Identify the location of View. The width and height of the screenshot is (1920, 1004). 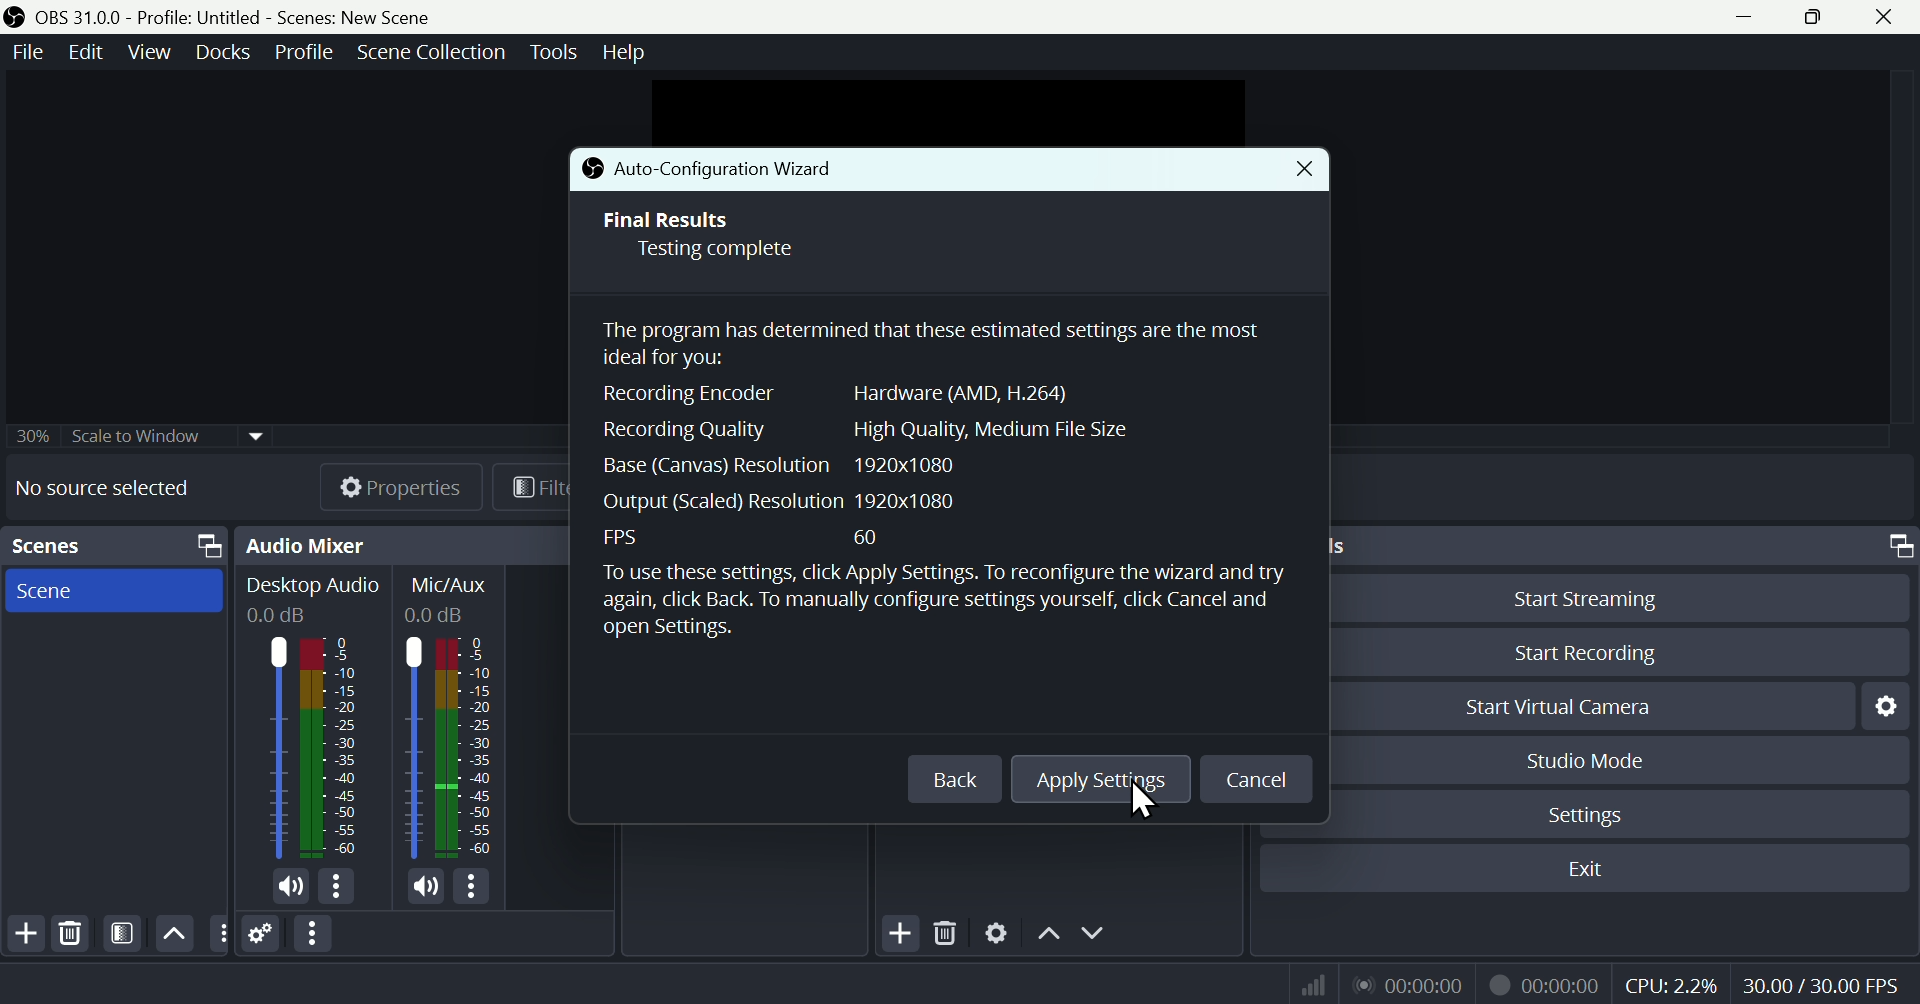
(145, 52).